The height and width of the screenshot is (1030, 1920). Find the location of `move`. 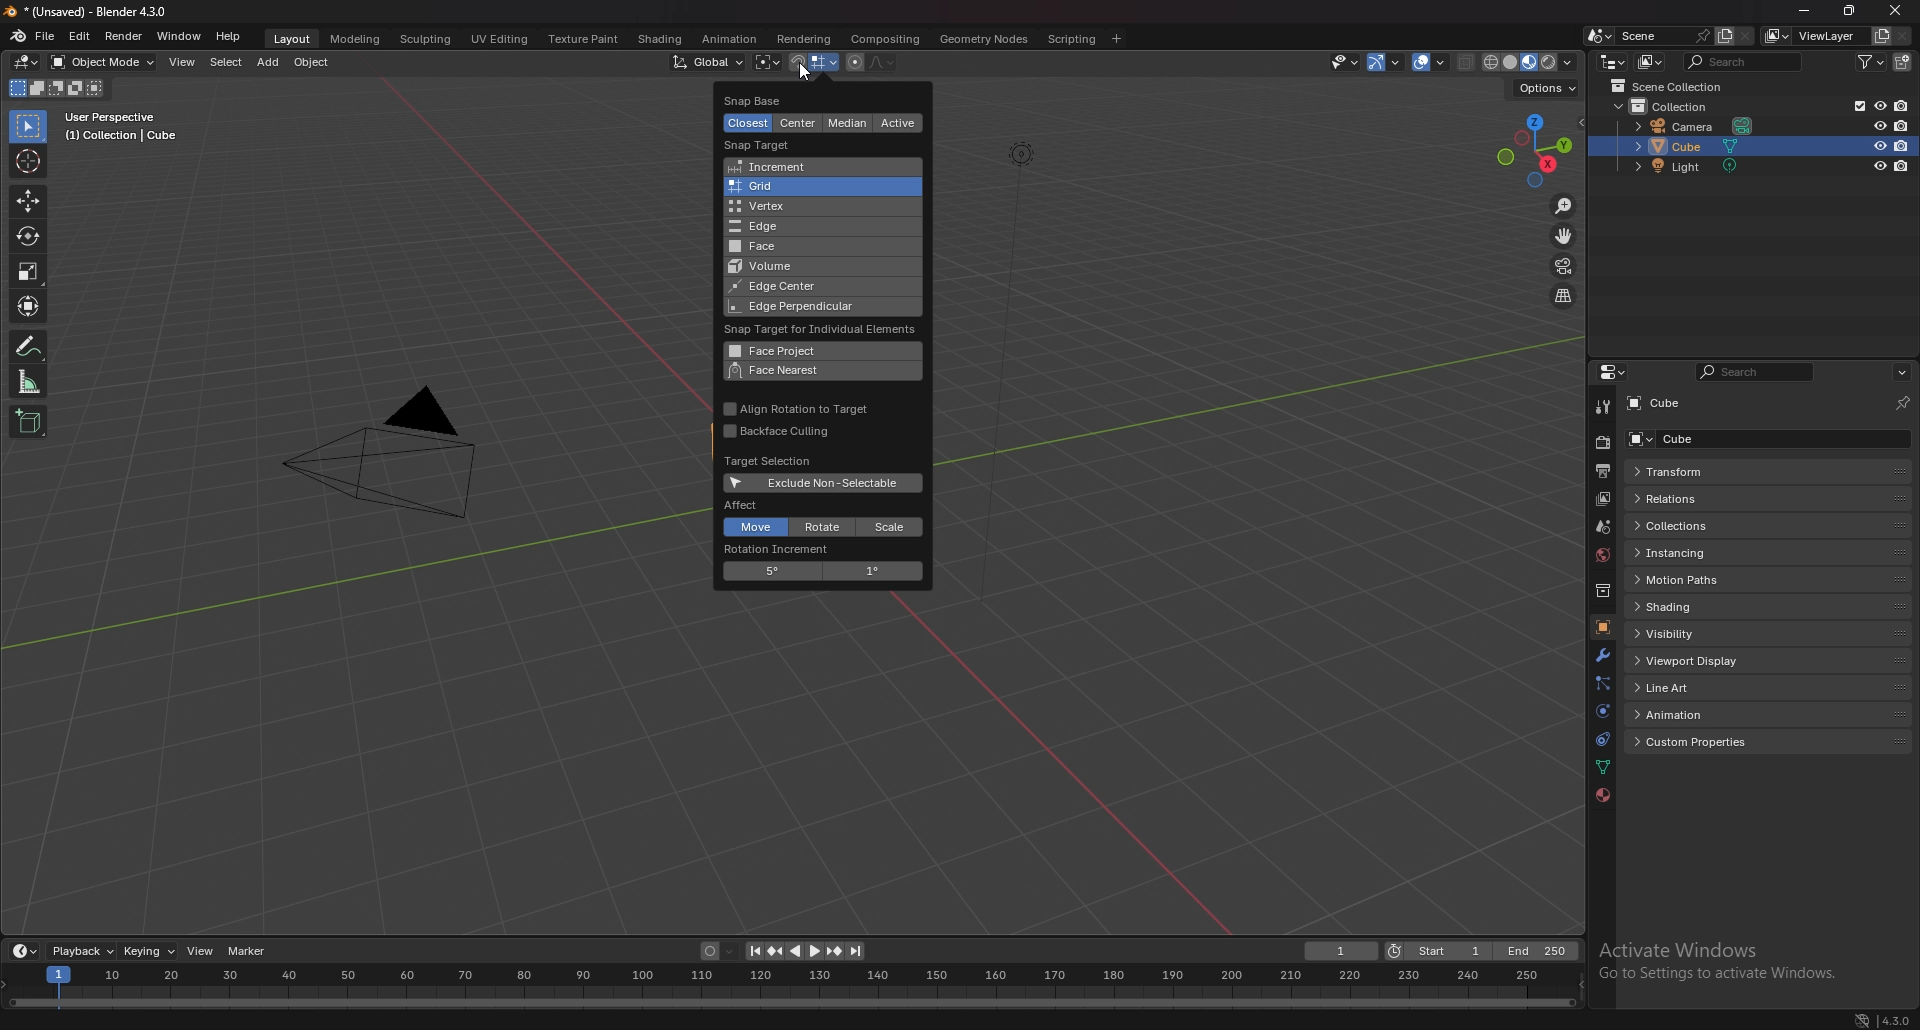

move is located at coordinates (28, 201).